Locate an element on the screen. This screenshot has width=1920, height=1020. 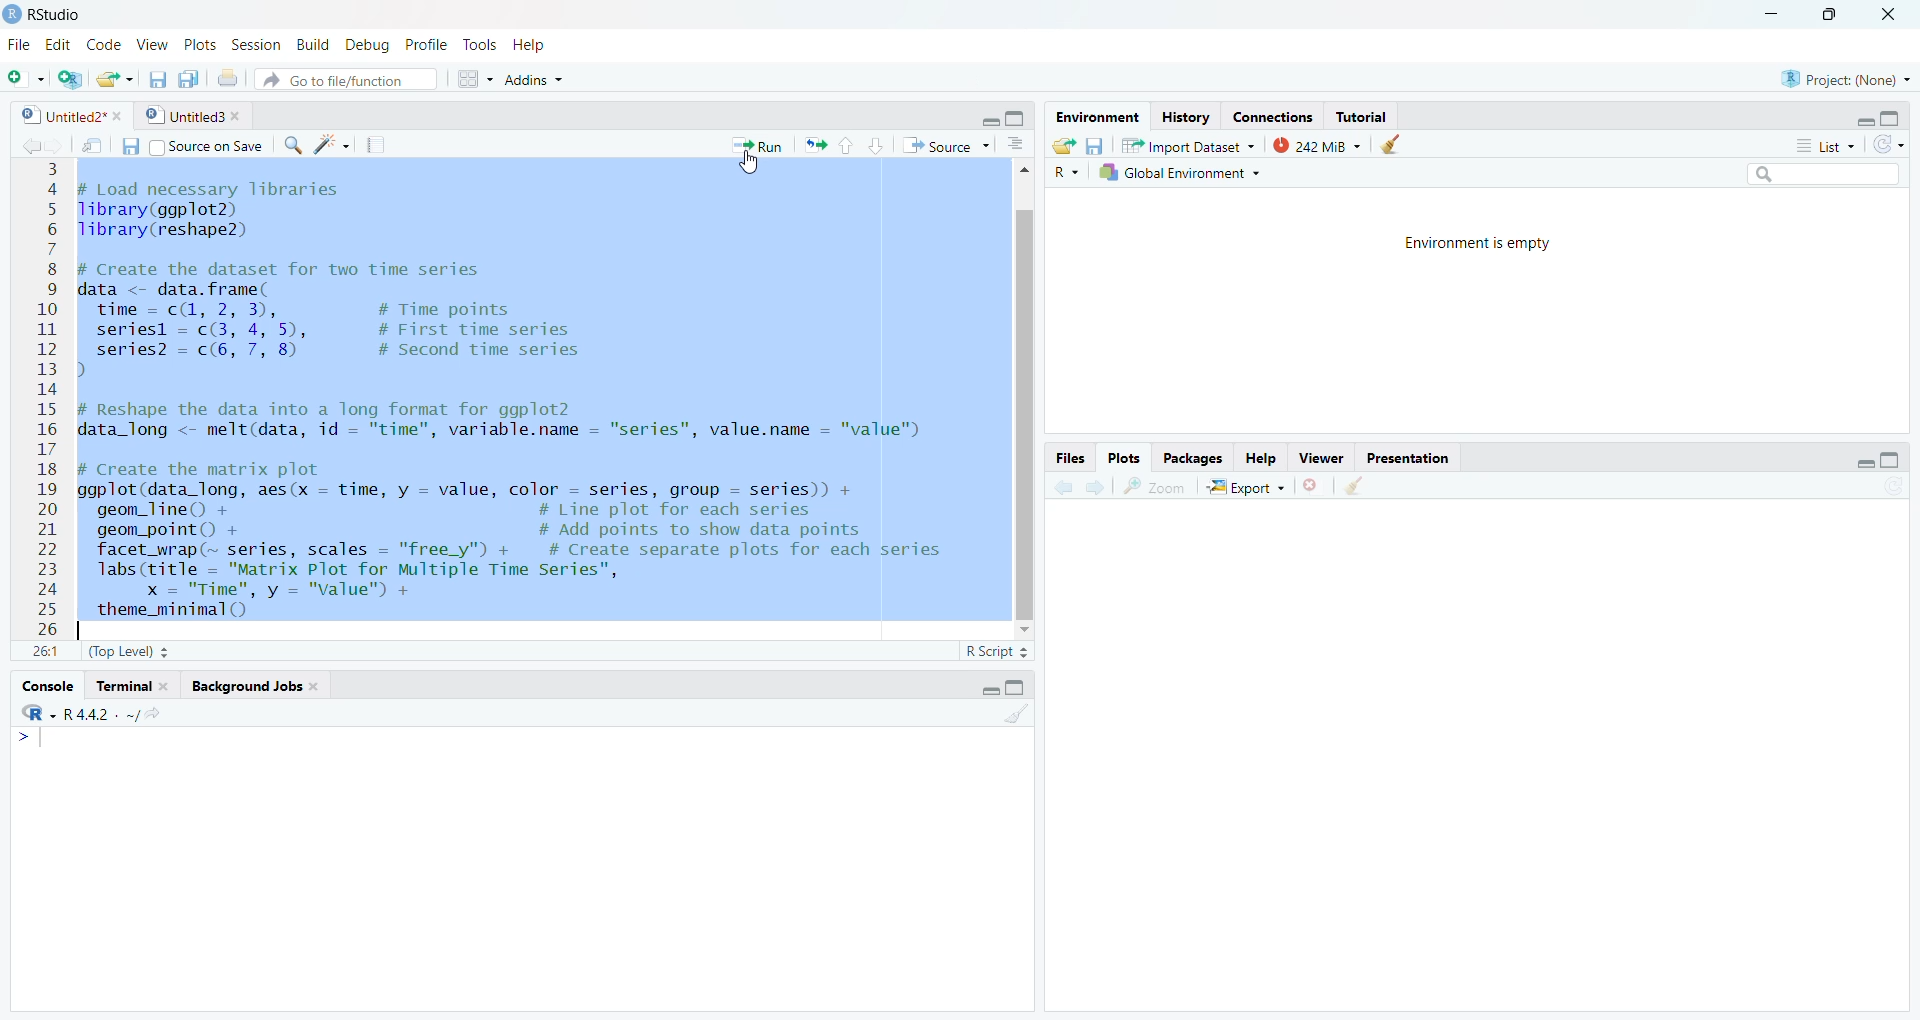
Close is located at coordinates (1887, 15).